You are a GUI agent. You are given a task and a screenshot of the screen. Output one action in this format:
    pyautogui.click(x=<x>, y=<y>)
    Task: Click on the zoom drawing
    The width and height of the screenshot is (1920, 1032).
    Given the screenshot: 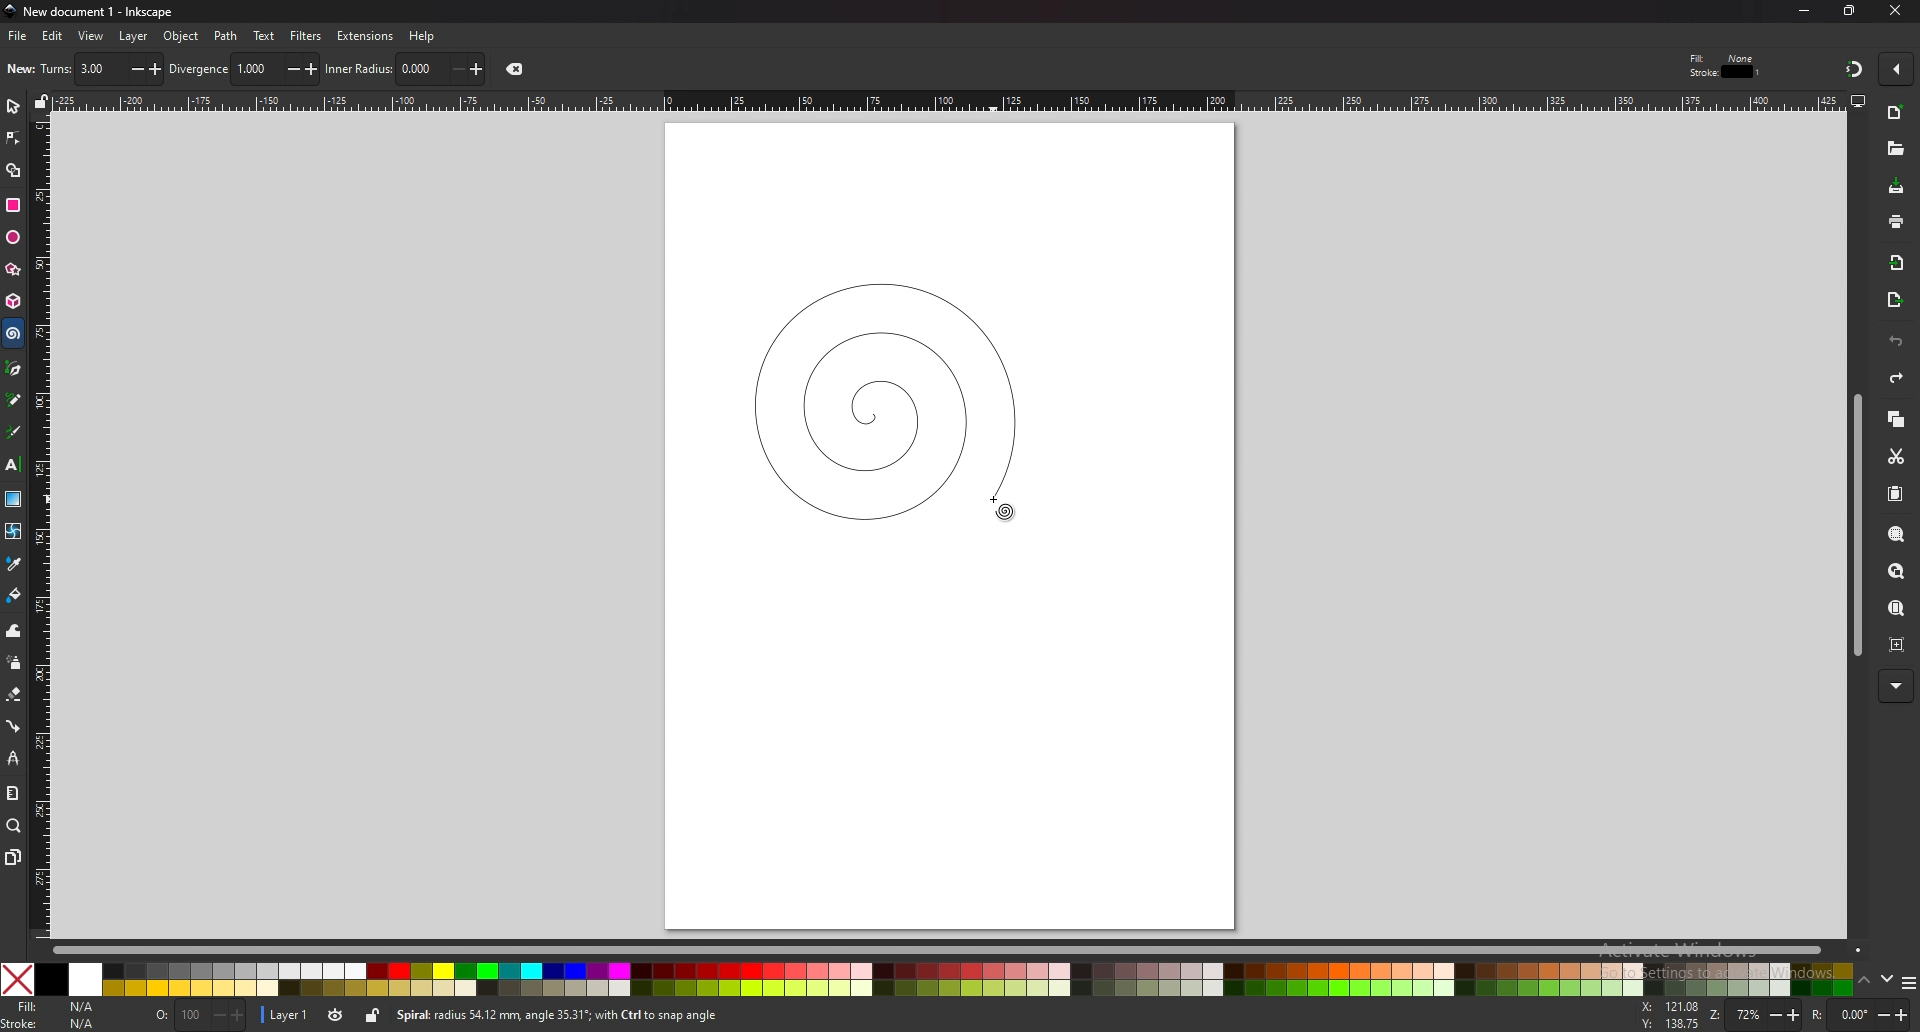 What is the action you would take?
    pyautogui.click(x=1896, y=570)
    